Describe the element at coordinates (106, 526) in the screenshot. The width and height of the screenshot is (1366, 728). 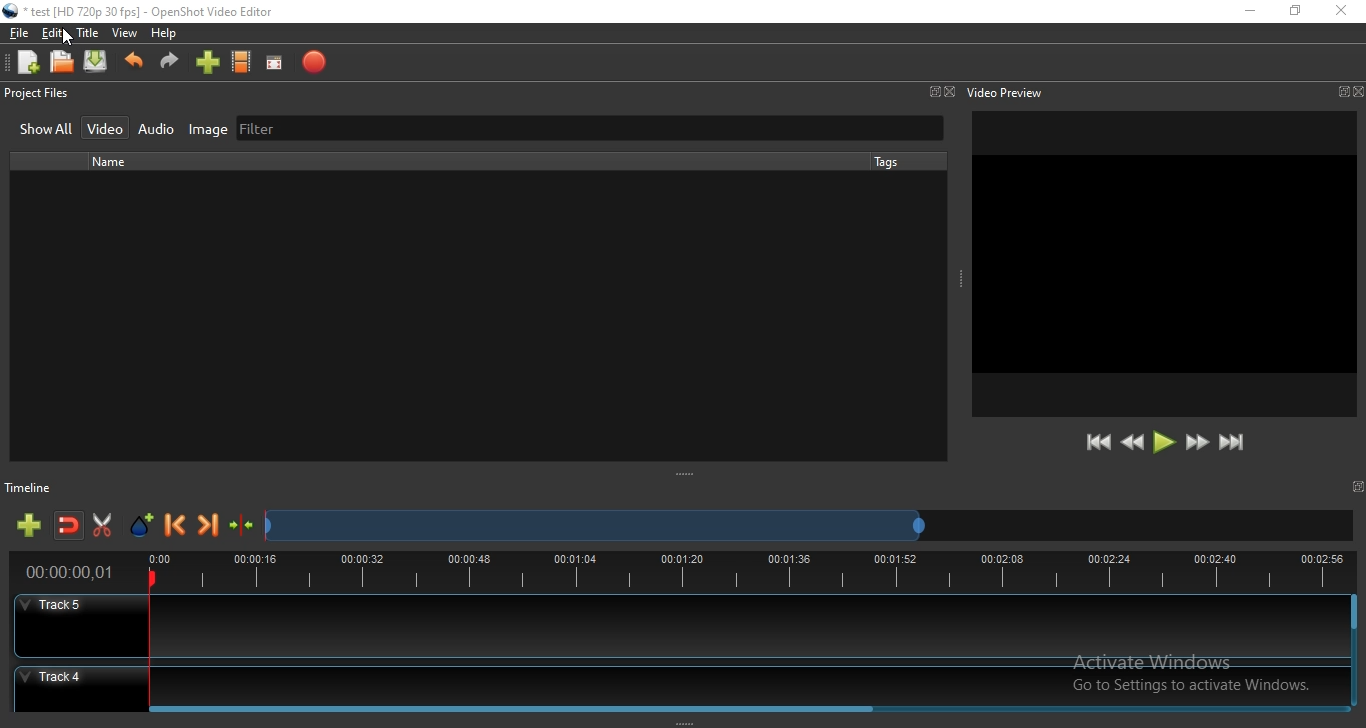
I see `Enable razor` at that location.